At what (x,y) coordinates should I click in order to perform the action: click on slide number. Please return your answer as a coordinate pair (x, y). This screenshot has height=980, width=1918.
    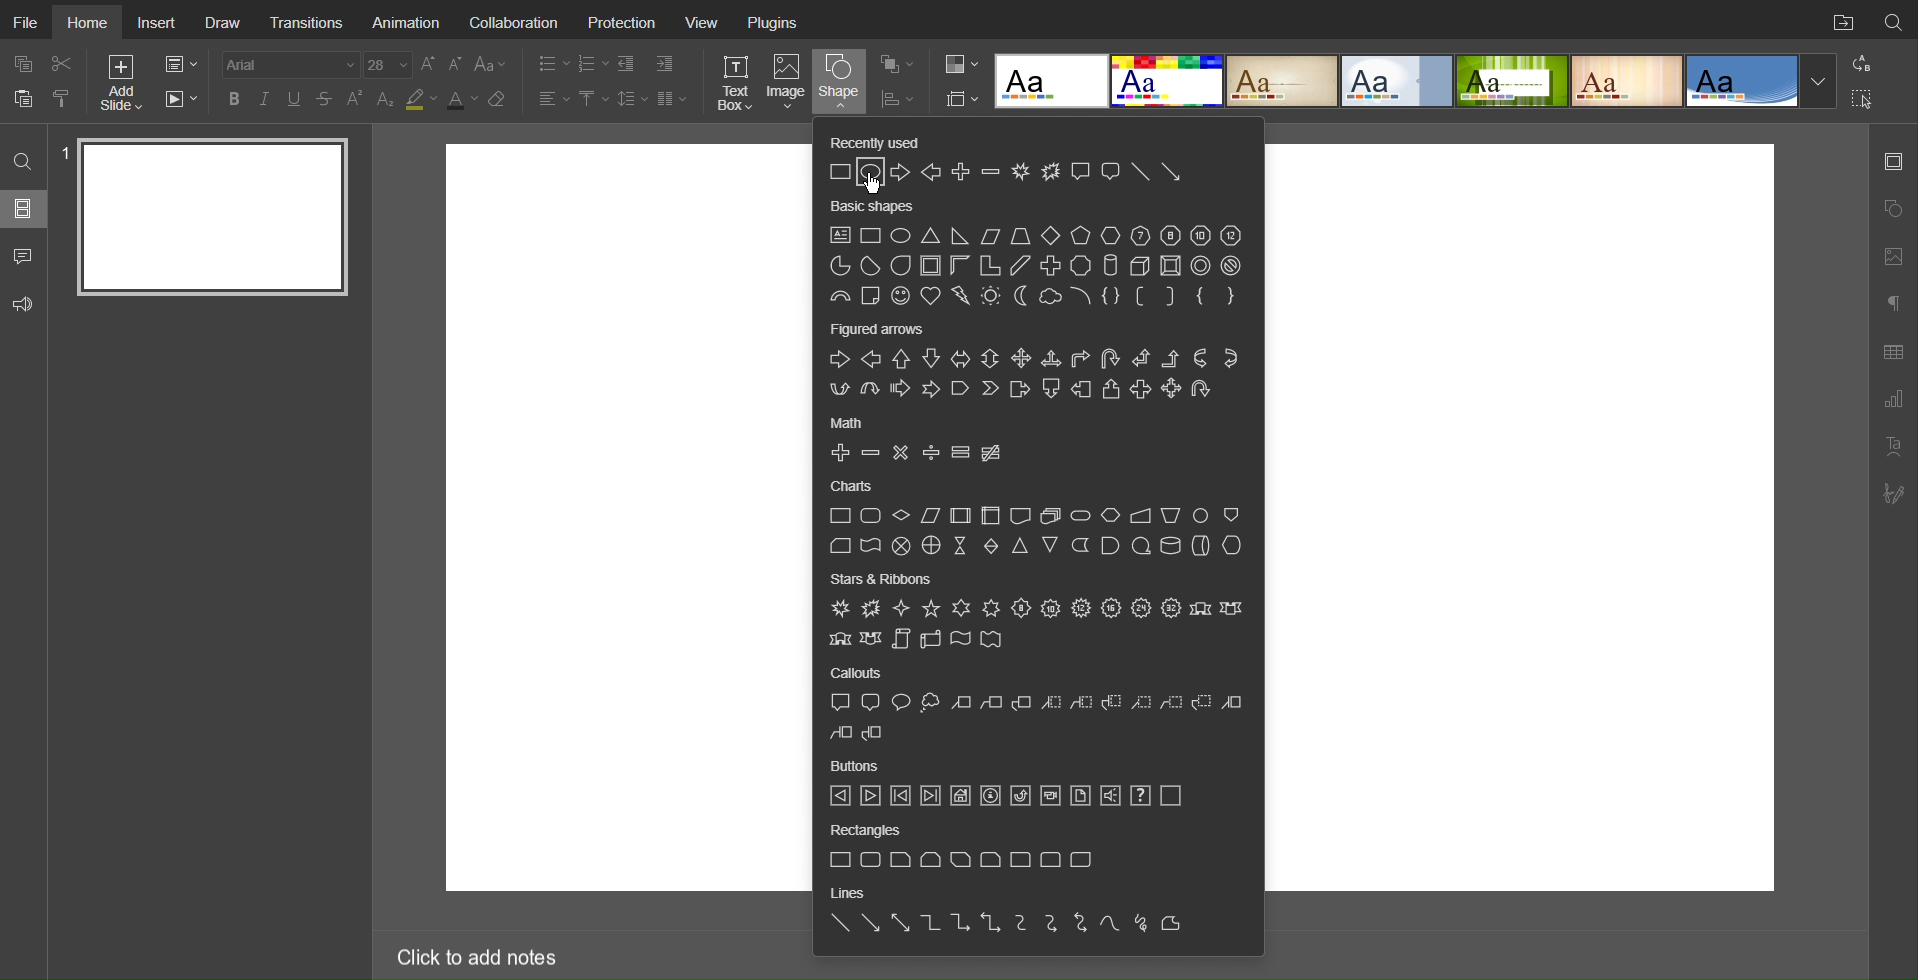
    Looking at the image, I should click on (62, 153).